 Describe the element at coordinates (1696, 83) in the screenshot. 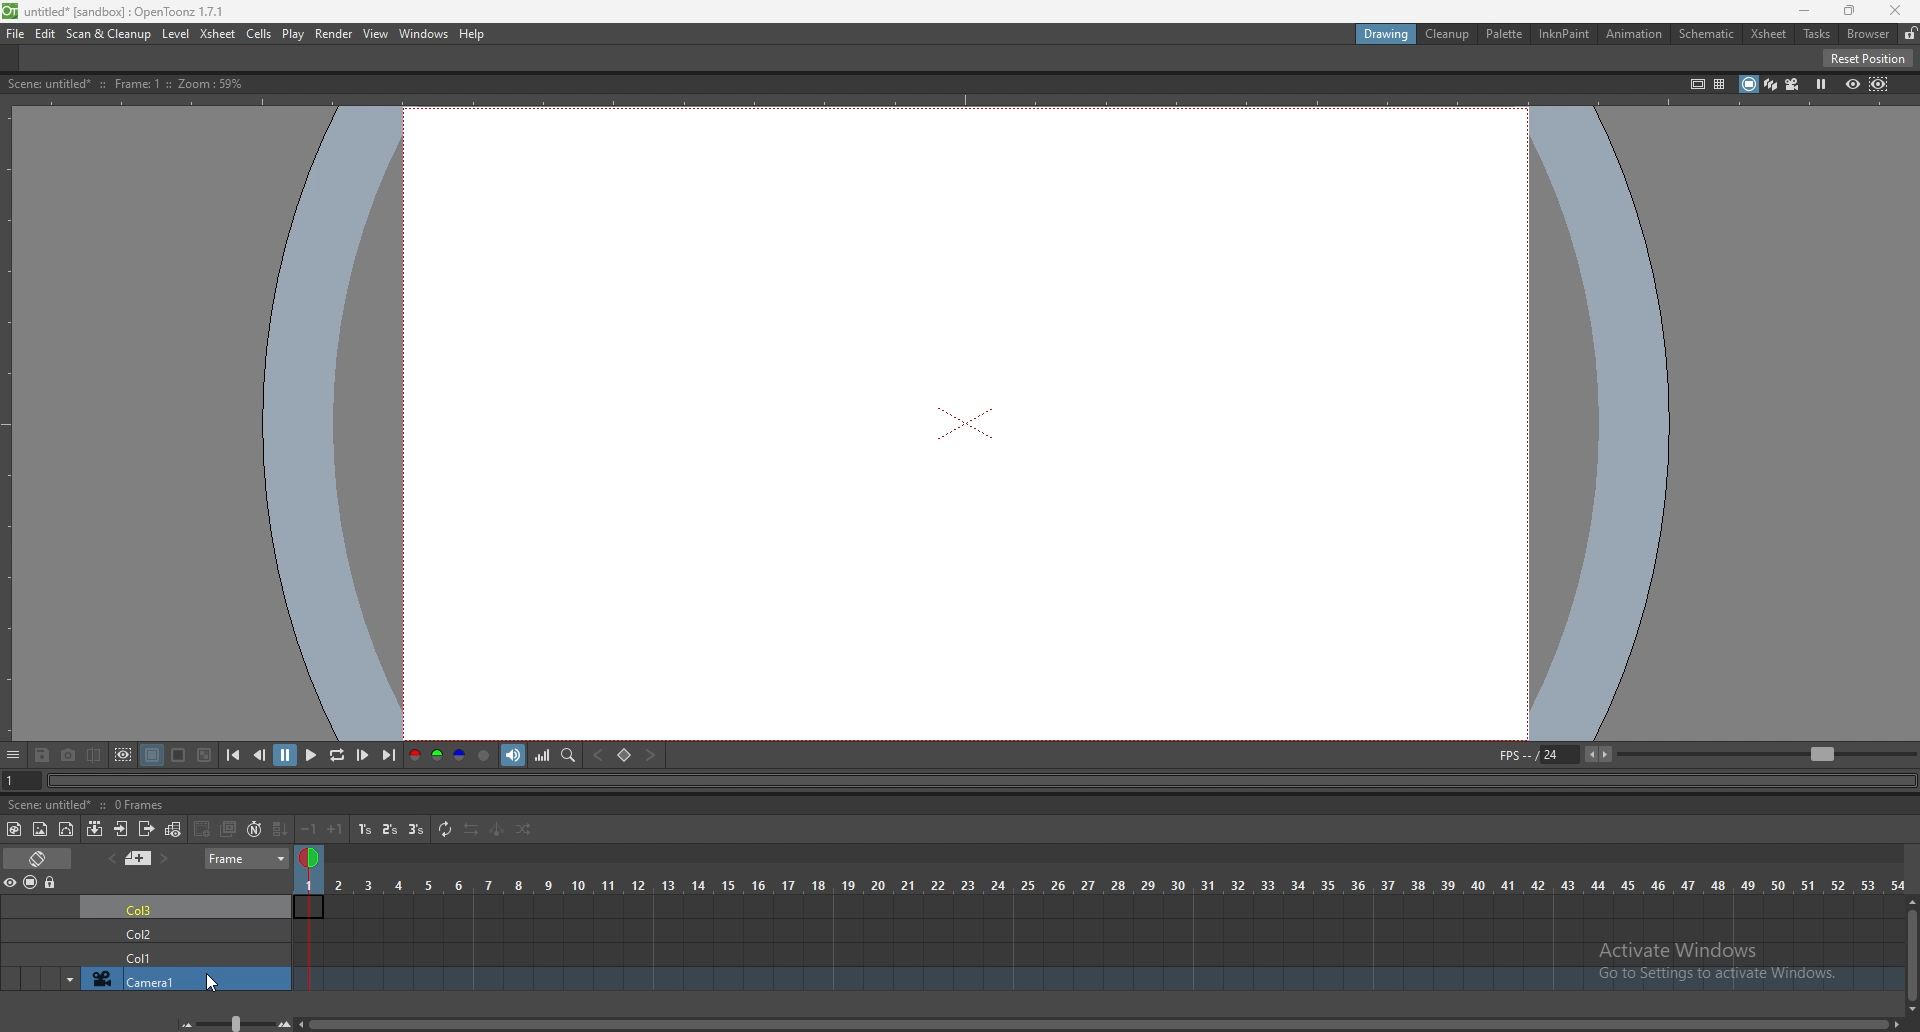

I see `safe area` at that location.